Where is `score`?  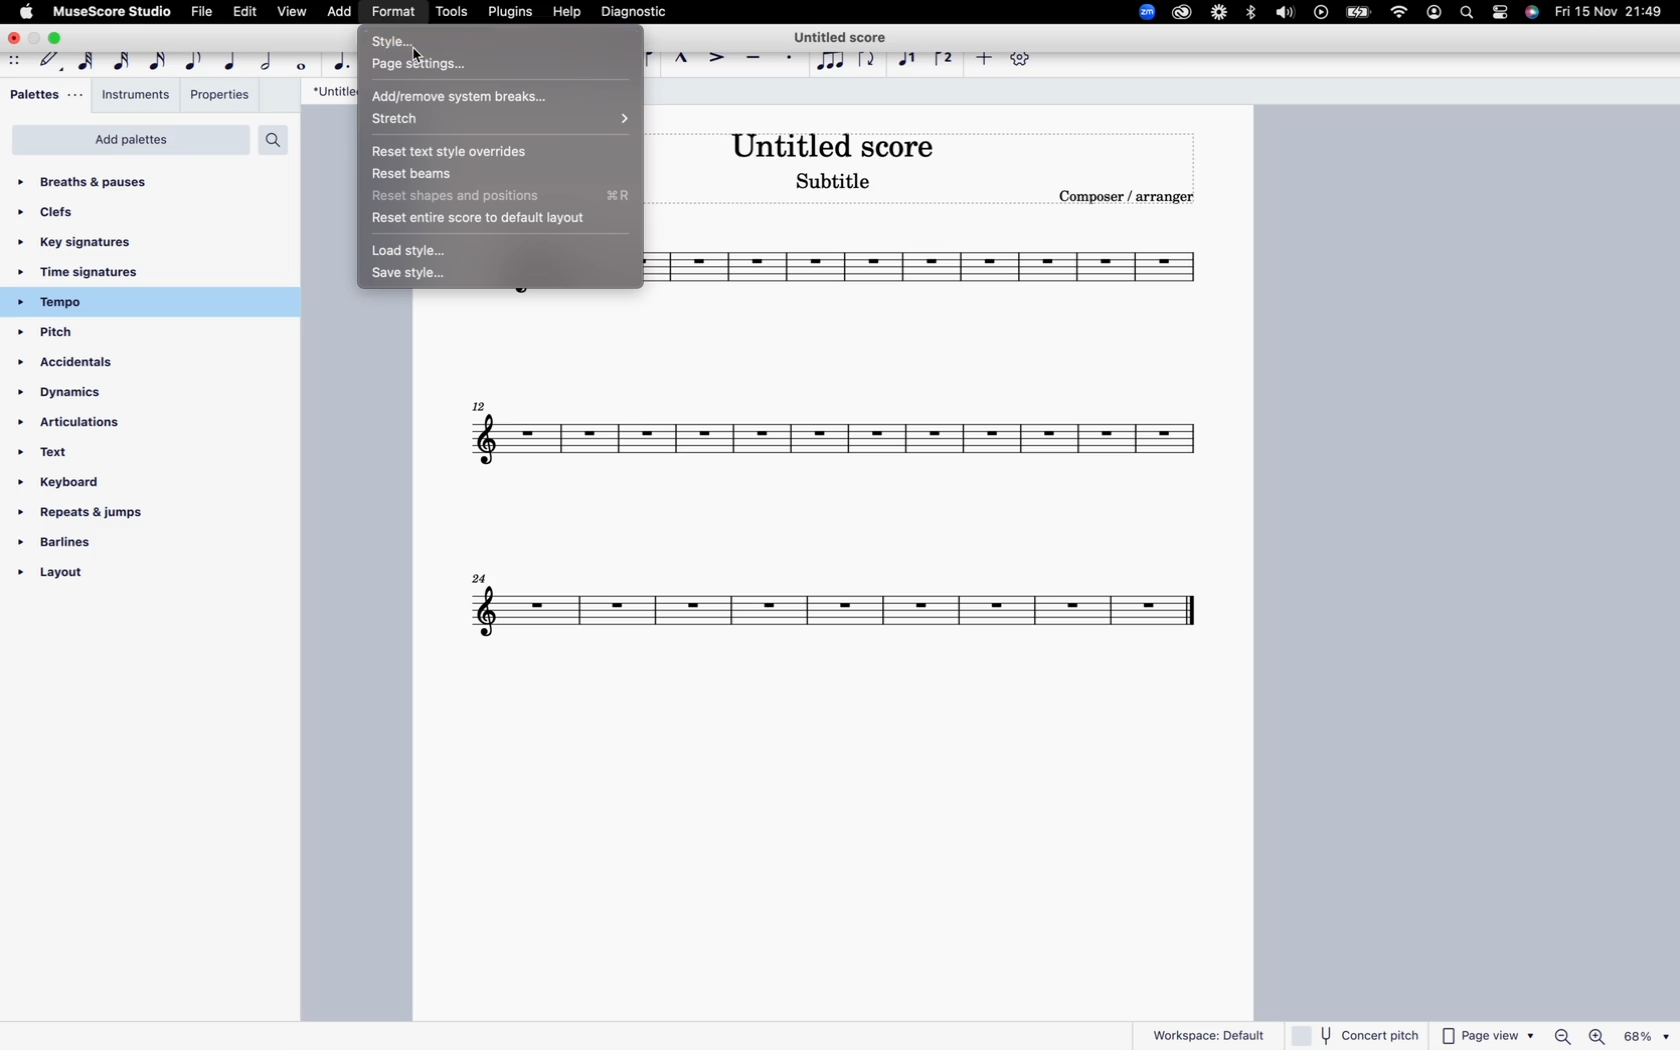
score is located at coordinates (842, 272).